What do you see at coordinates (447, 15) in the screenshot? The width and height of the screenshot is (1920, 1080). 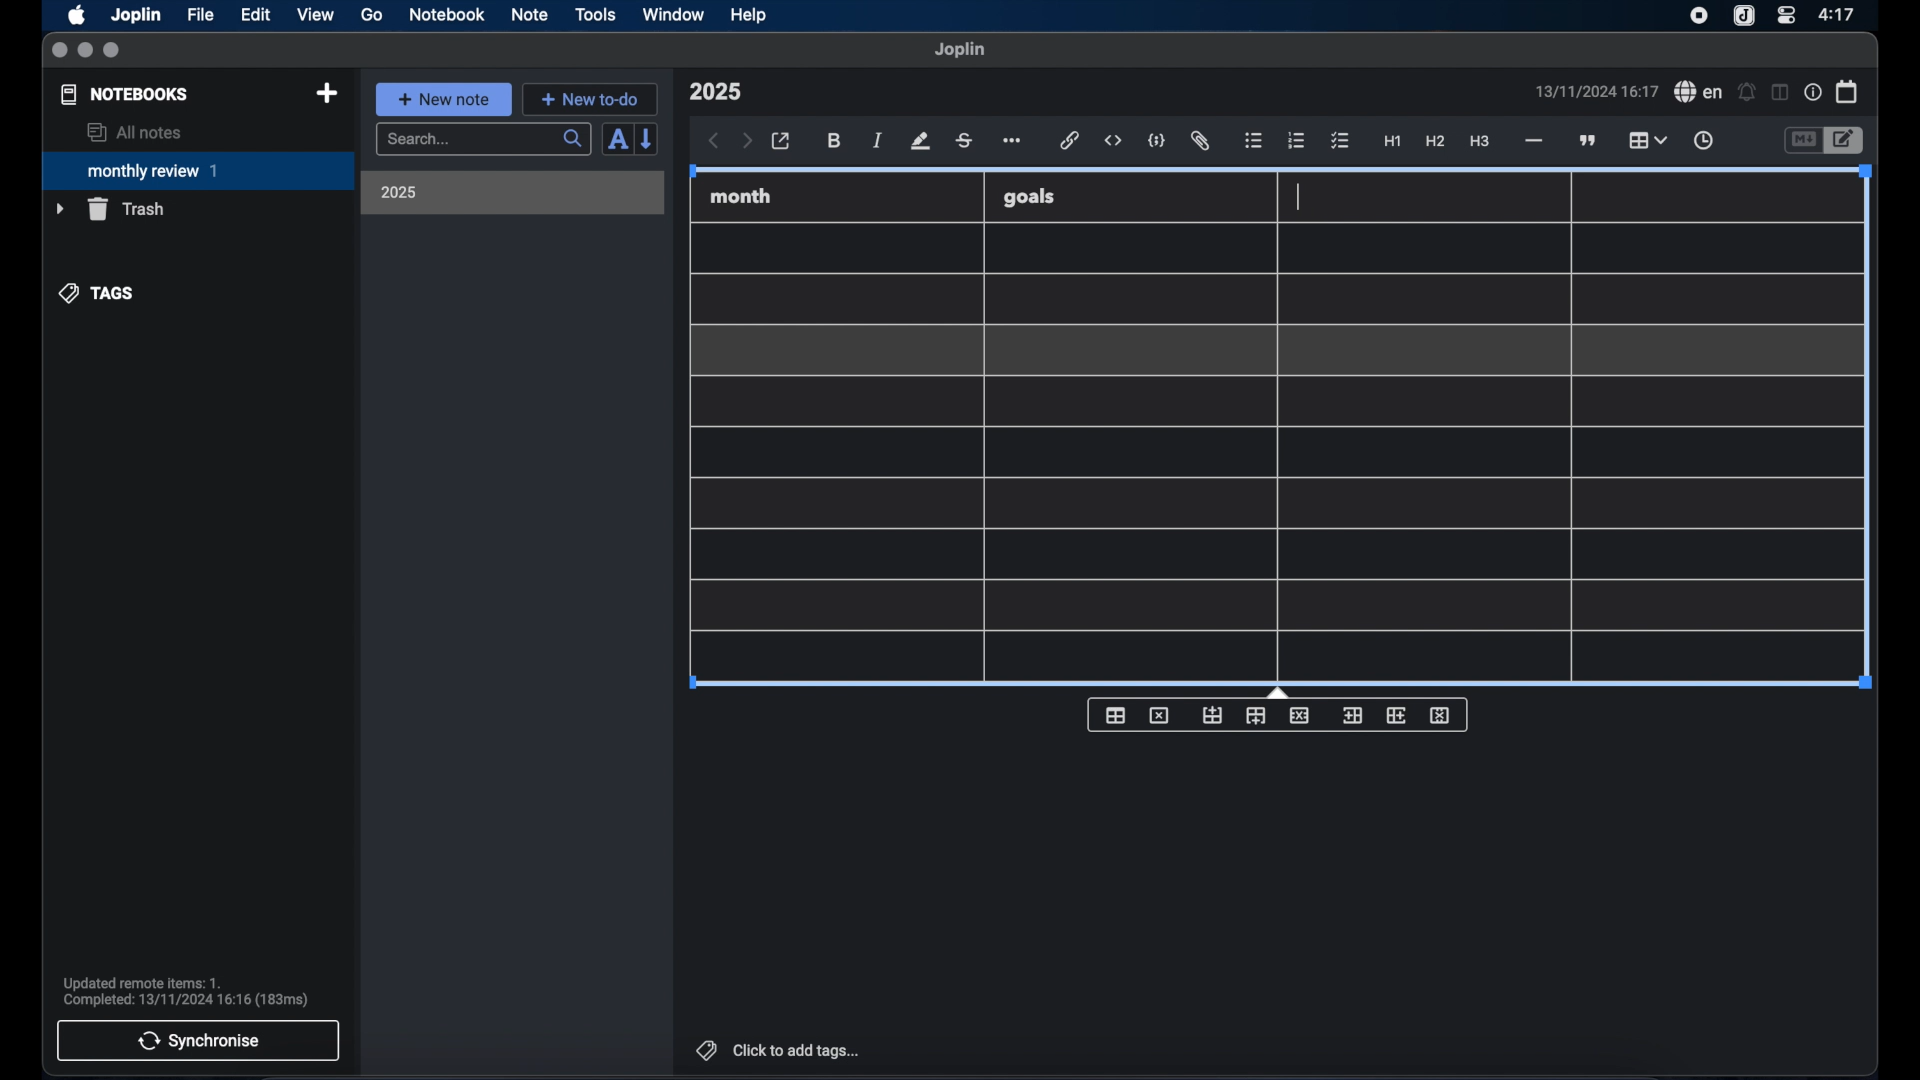 I see `notebook` at bounding box center [447, 15].